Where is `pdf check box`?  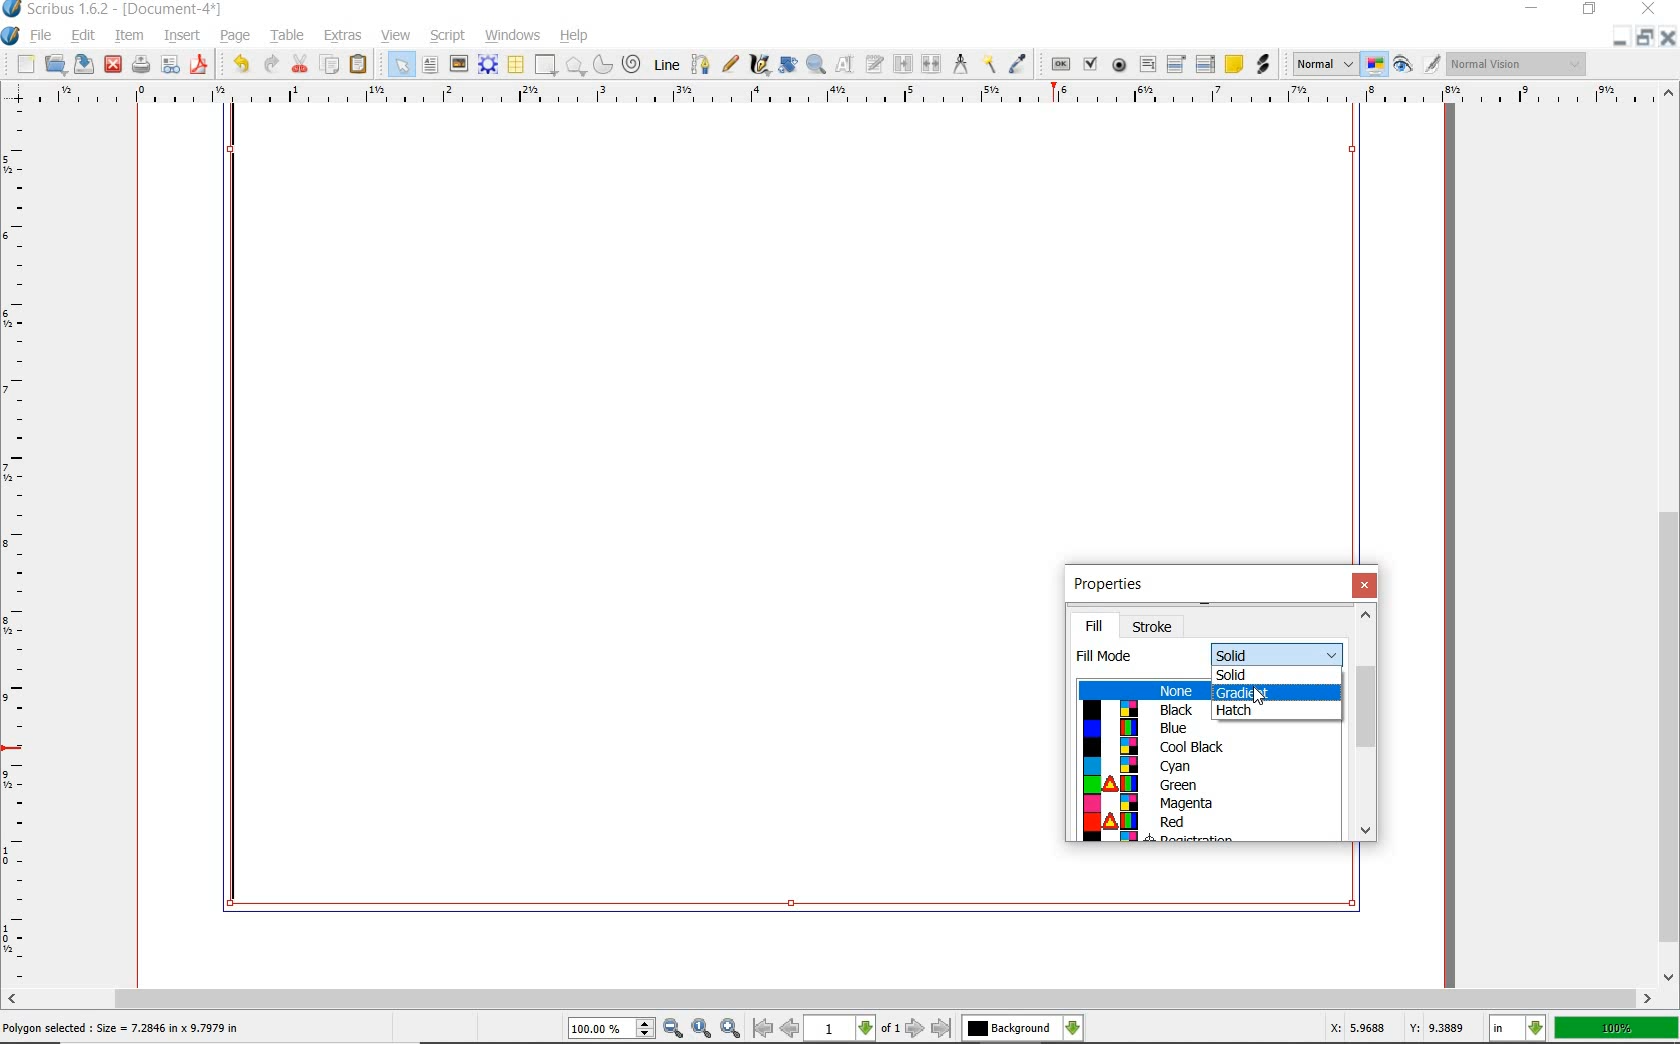 pdf check box is located at coordinates (1090, 63).